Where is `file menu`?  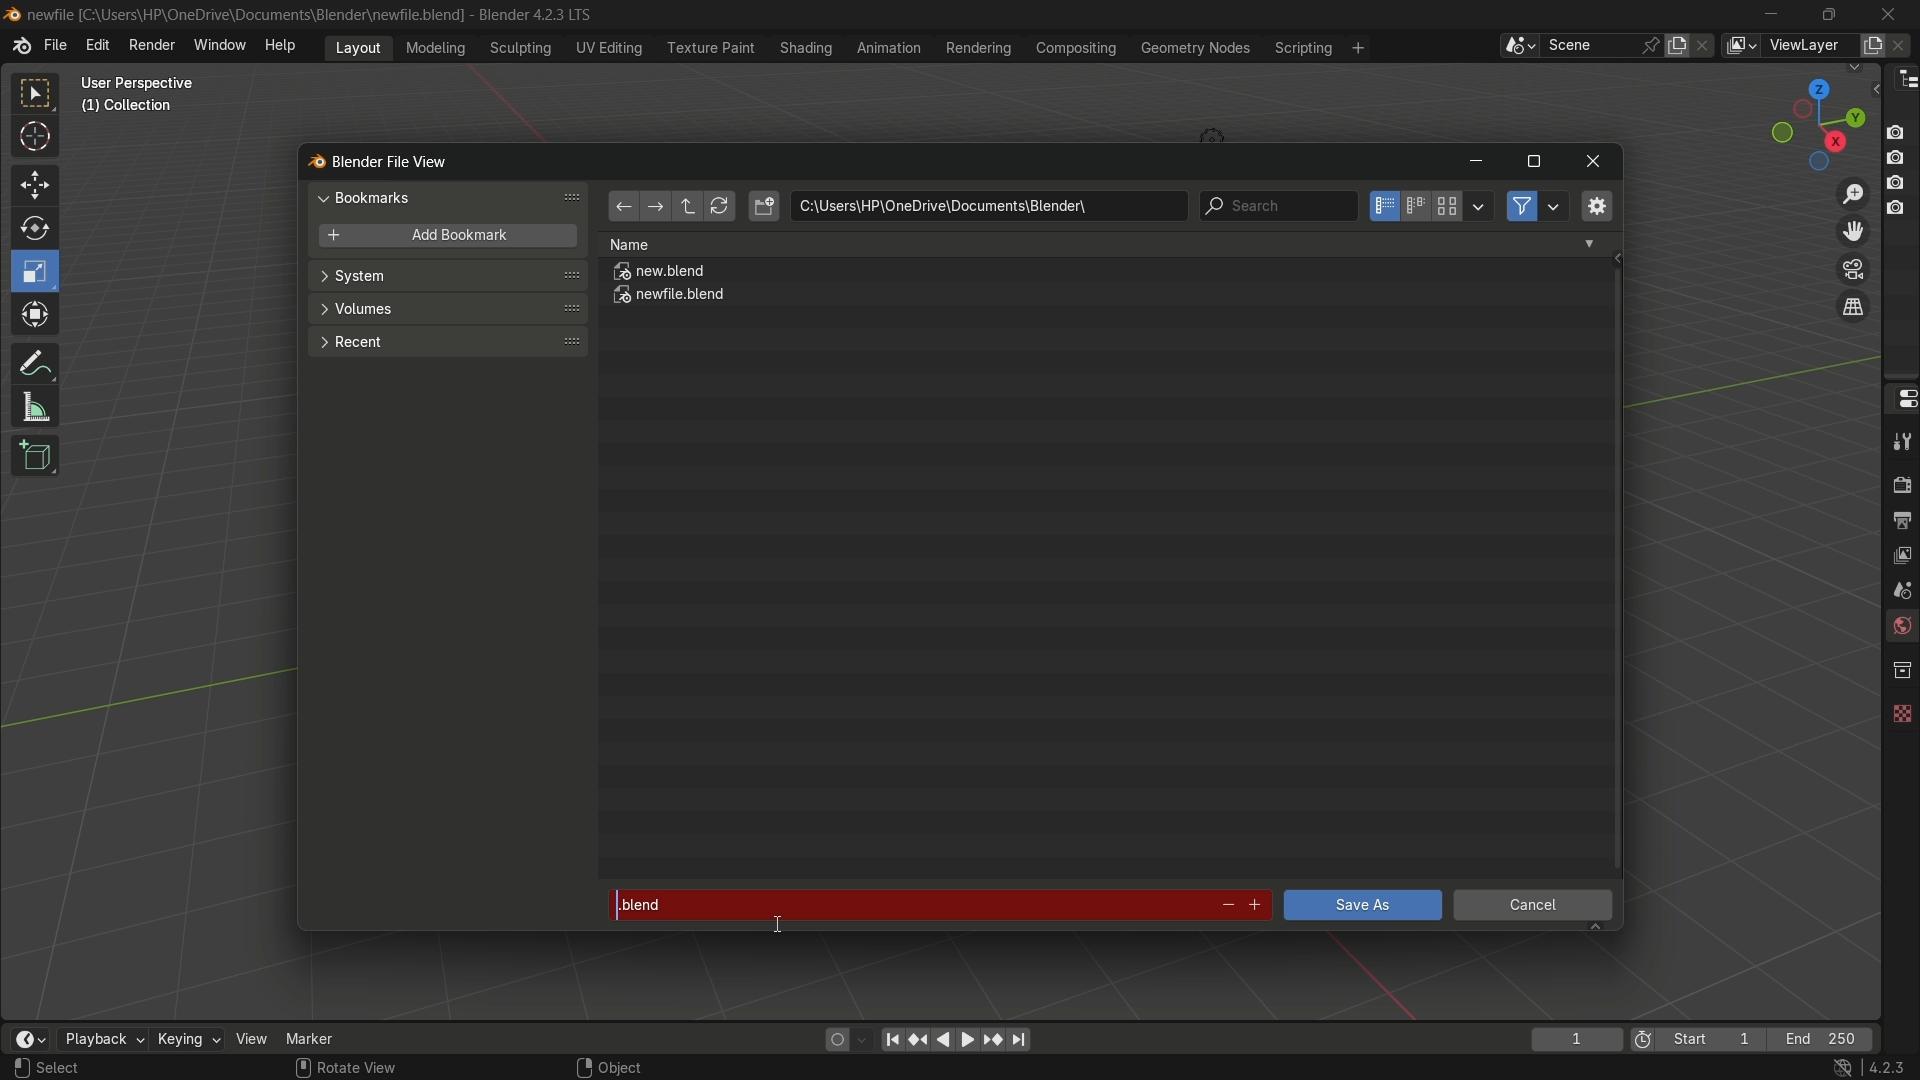 file menu is located at coordinates (55, 46).